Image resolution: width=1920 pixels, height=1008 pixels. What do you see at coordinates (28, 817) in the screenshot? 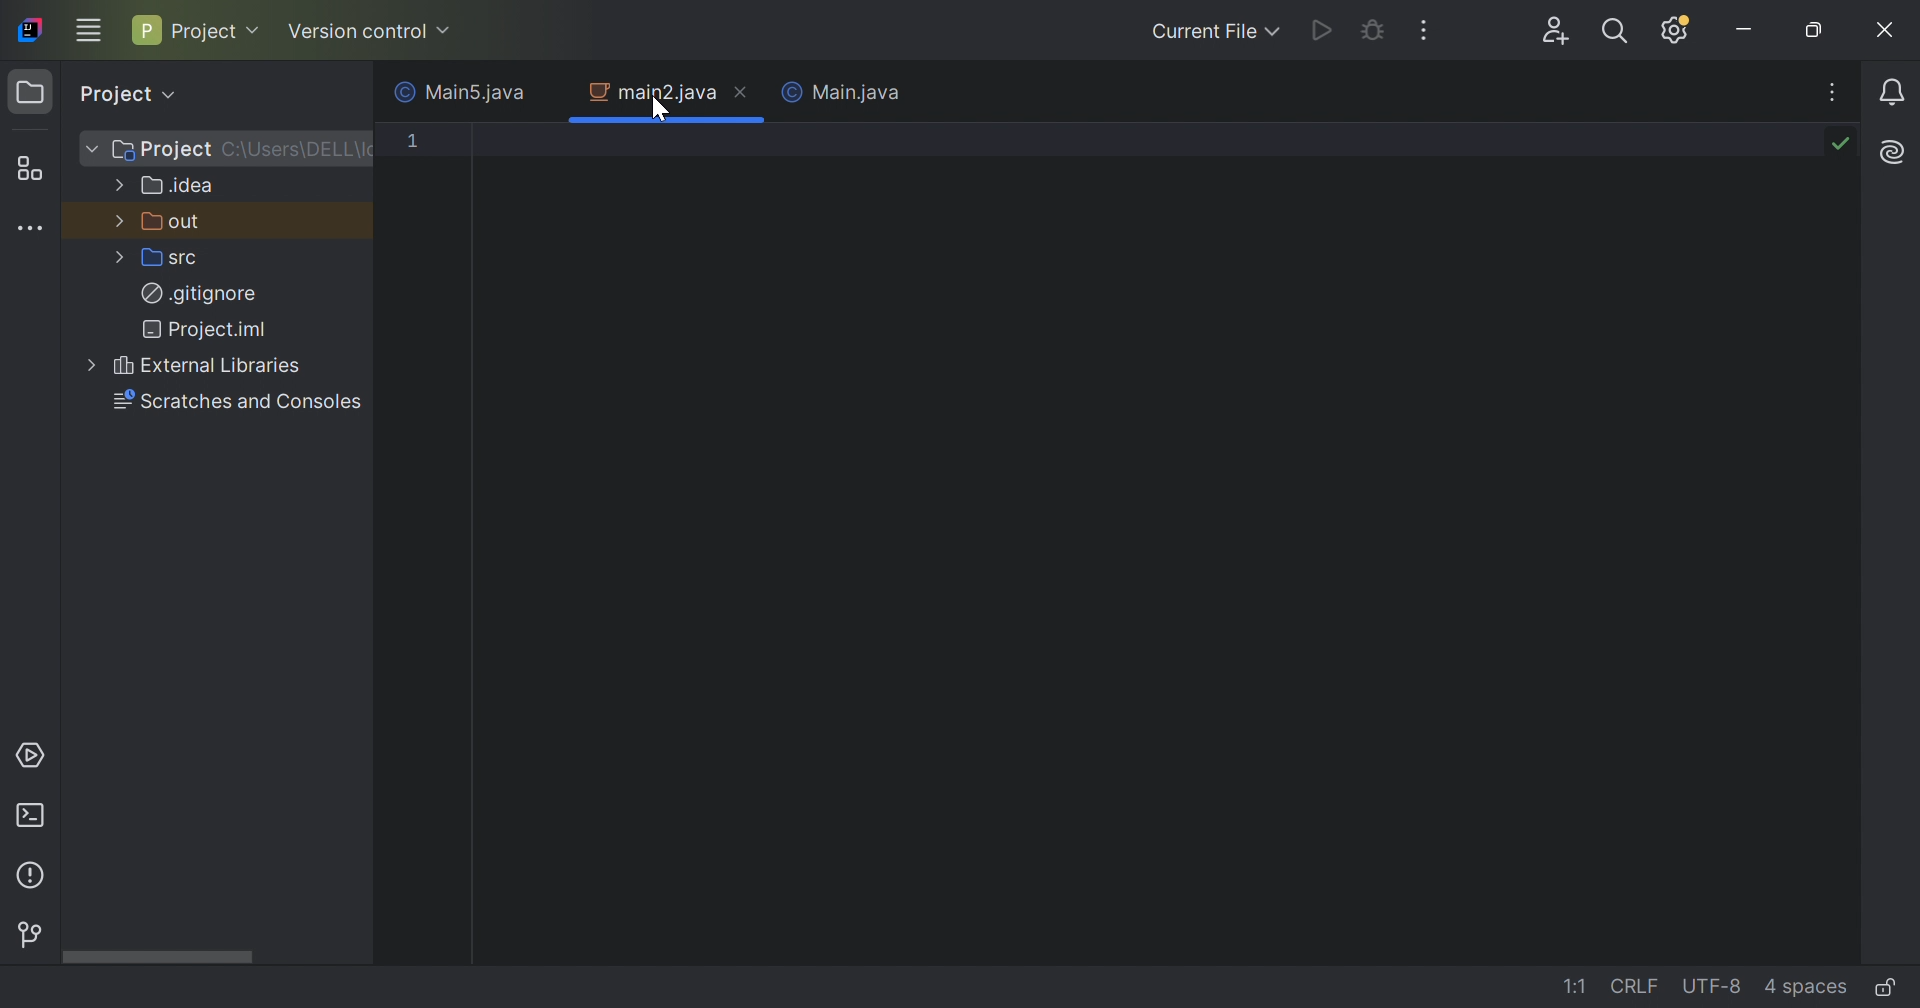
I see `Terminal` at bounding box center [28, 817].